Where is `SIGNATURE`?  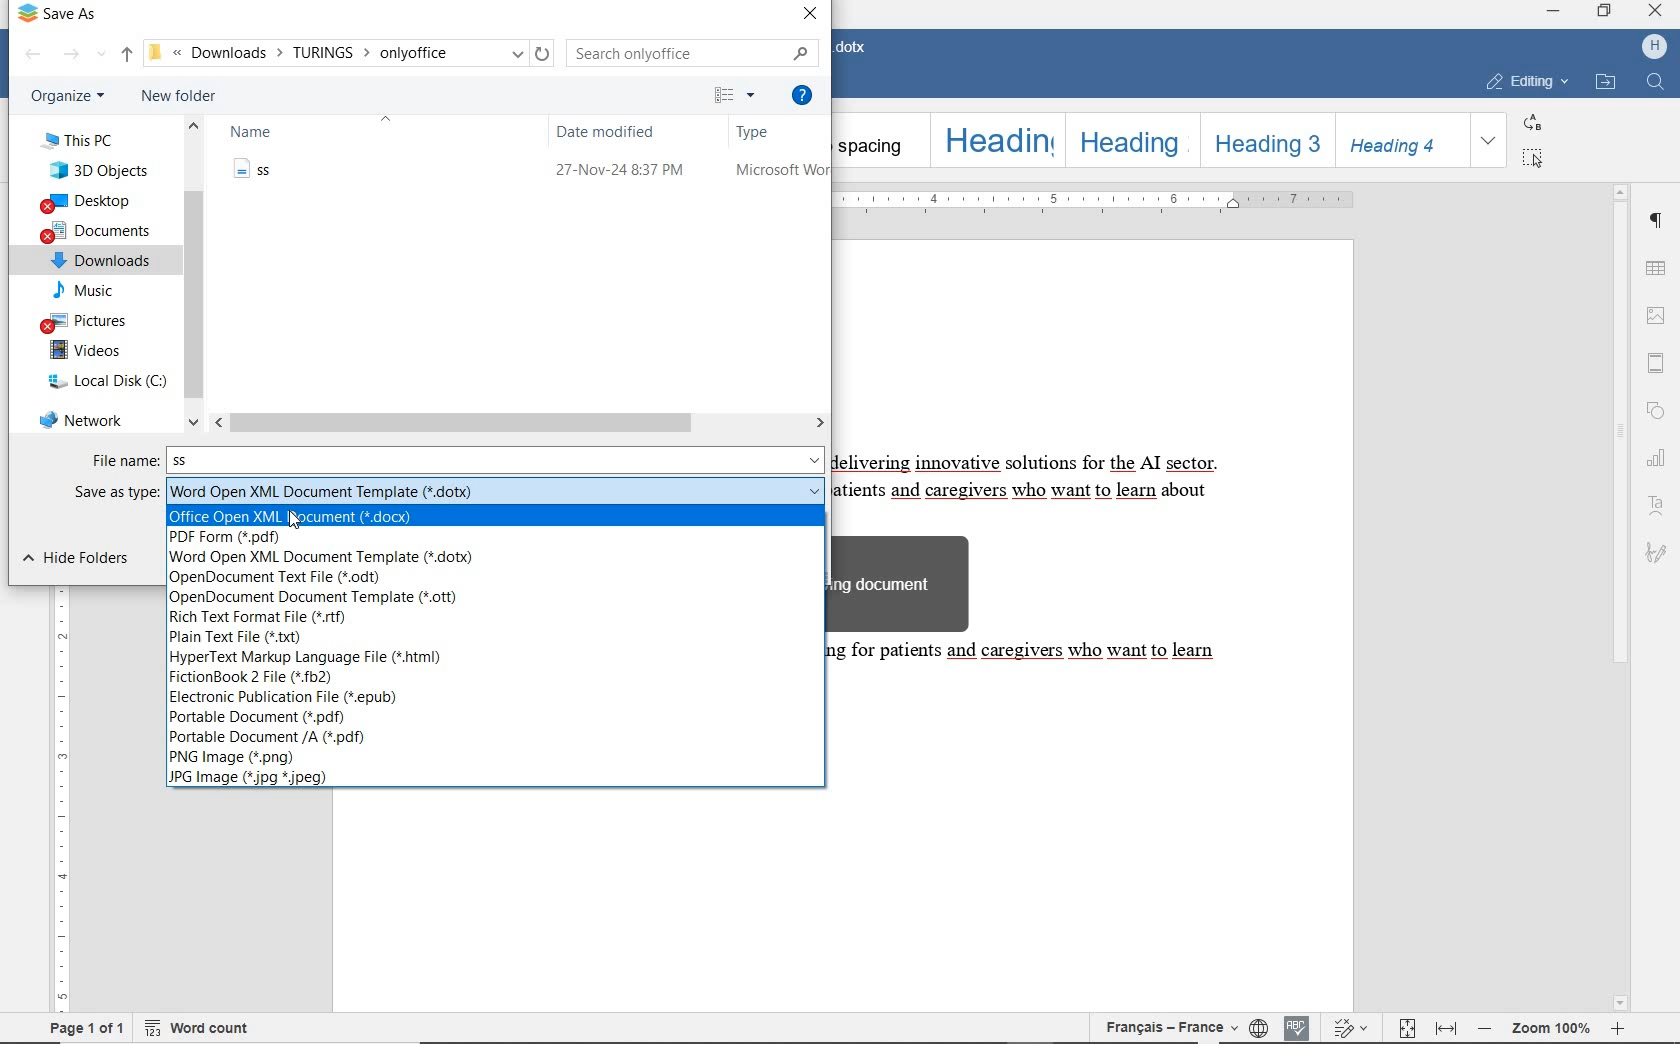 SIGNATURE is located at coordinates (1658, 553).